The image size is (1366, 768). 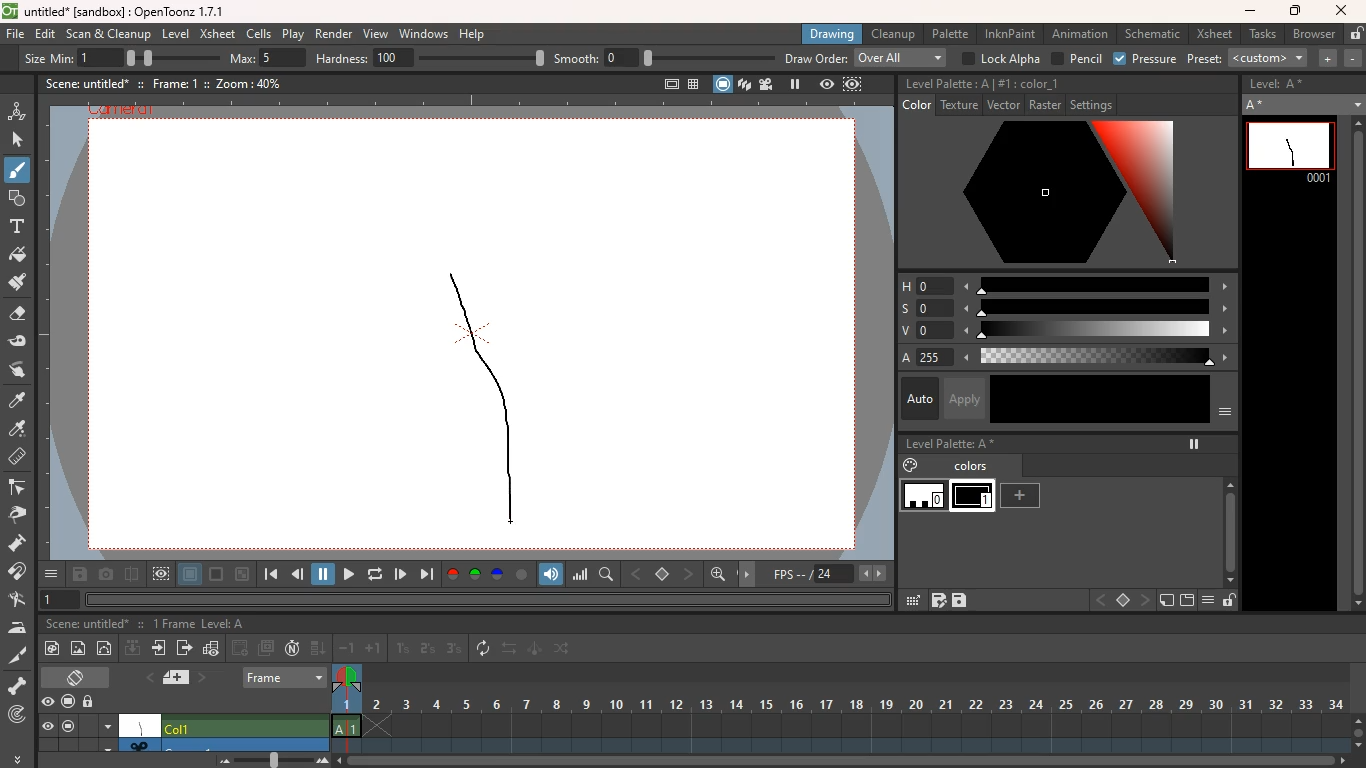 I want to click on circle, so click(x=107, y=650).